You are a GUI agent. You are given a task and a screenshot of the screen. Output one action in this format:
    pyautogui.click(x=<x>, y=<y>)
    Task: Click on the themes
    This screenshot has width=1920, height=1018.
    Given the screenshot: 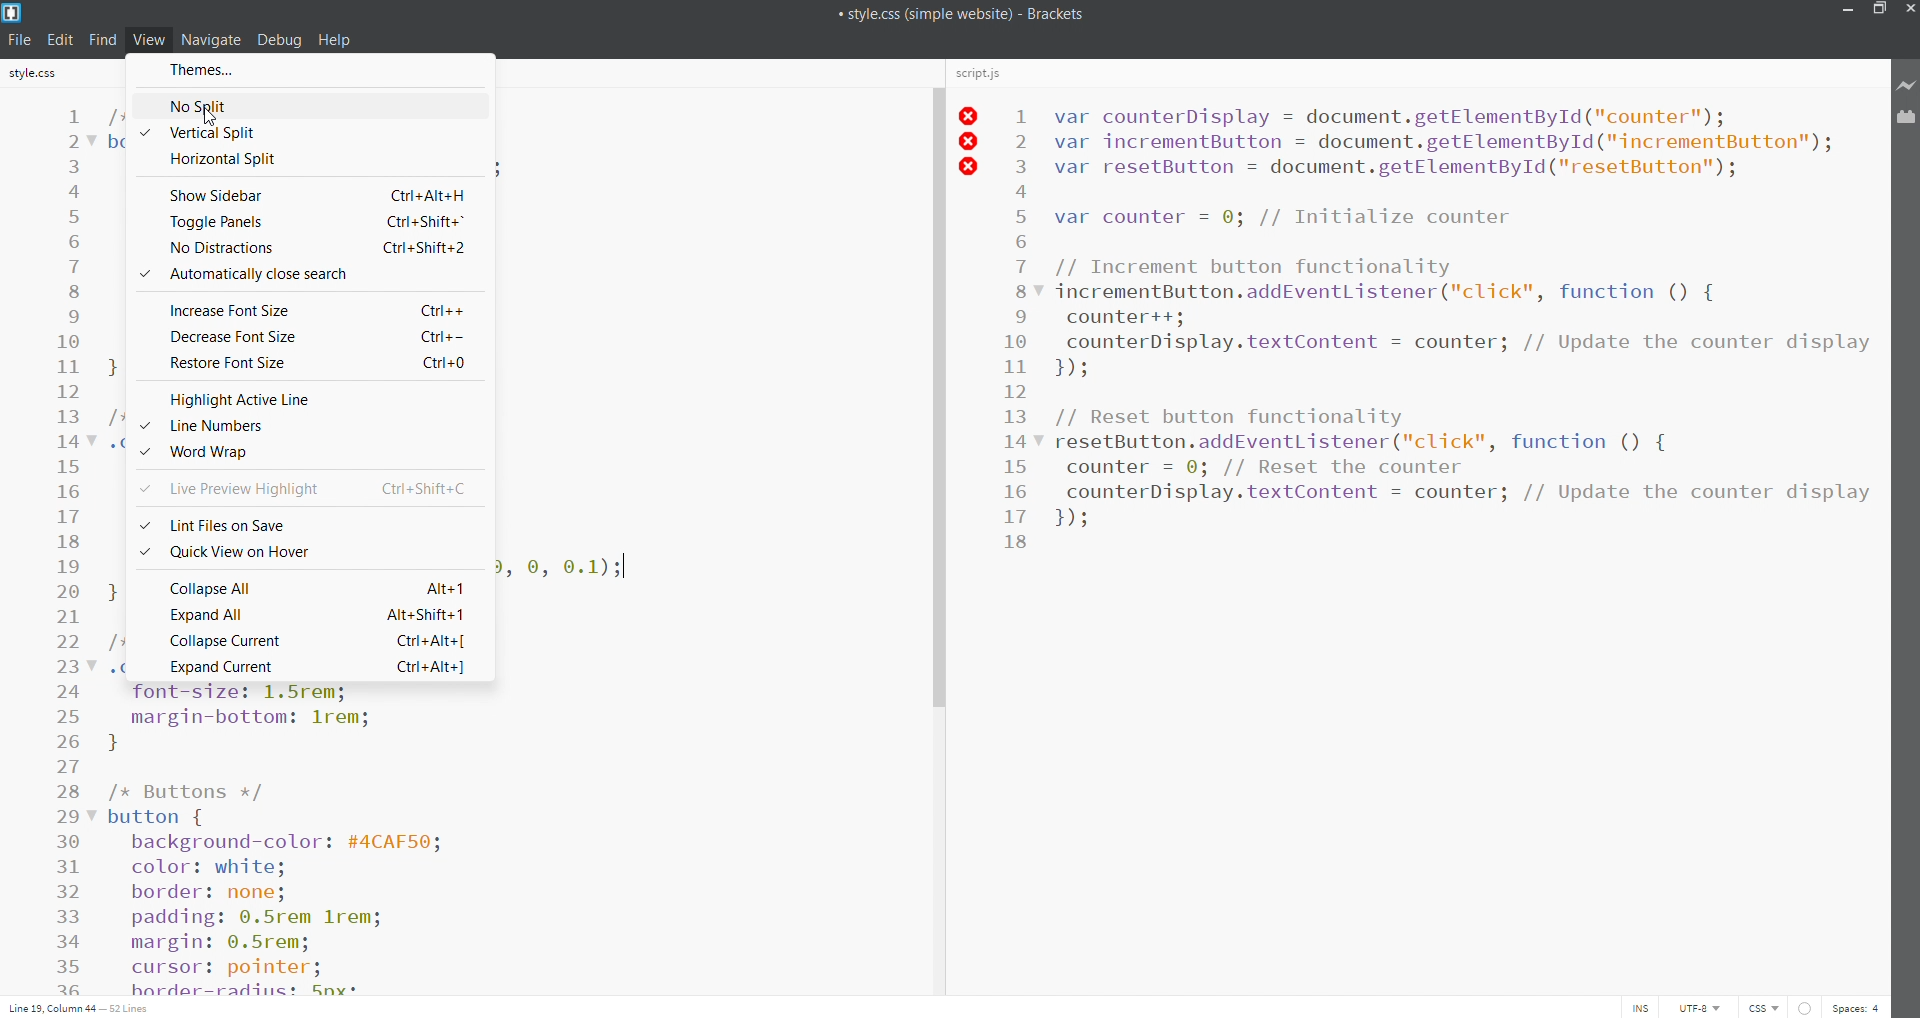 What is the action you would take?
    pyautogui.click(x=314, y=70)
    